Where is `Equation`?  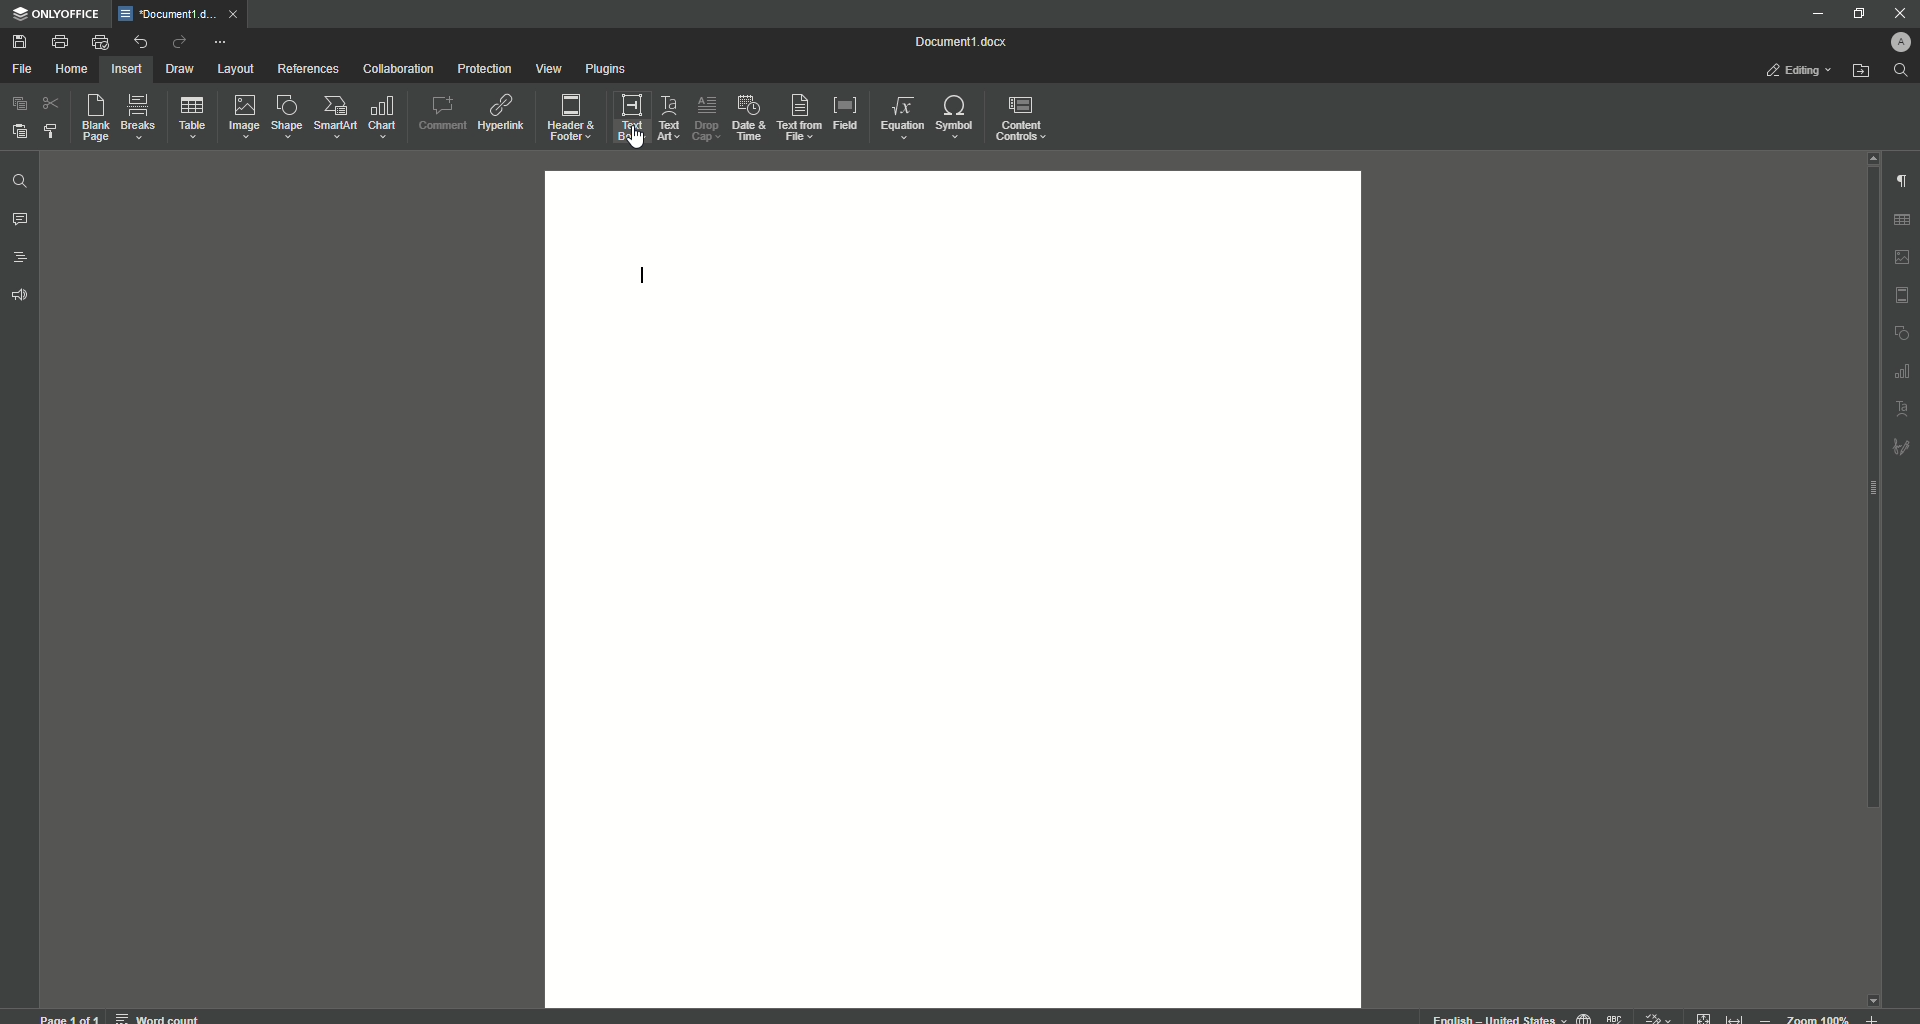 Equation is located at coordinates (897, 115).